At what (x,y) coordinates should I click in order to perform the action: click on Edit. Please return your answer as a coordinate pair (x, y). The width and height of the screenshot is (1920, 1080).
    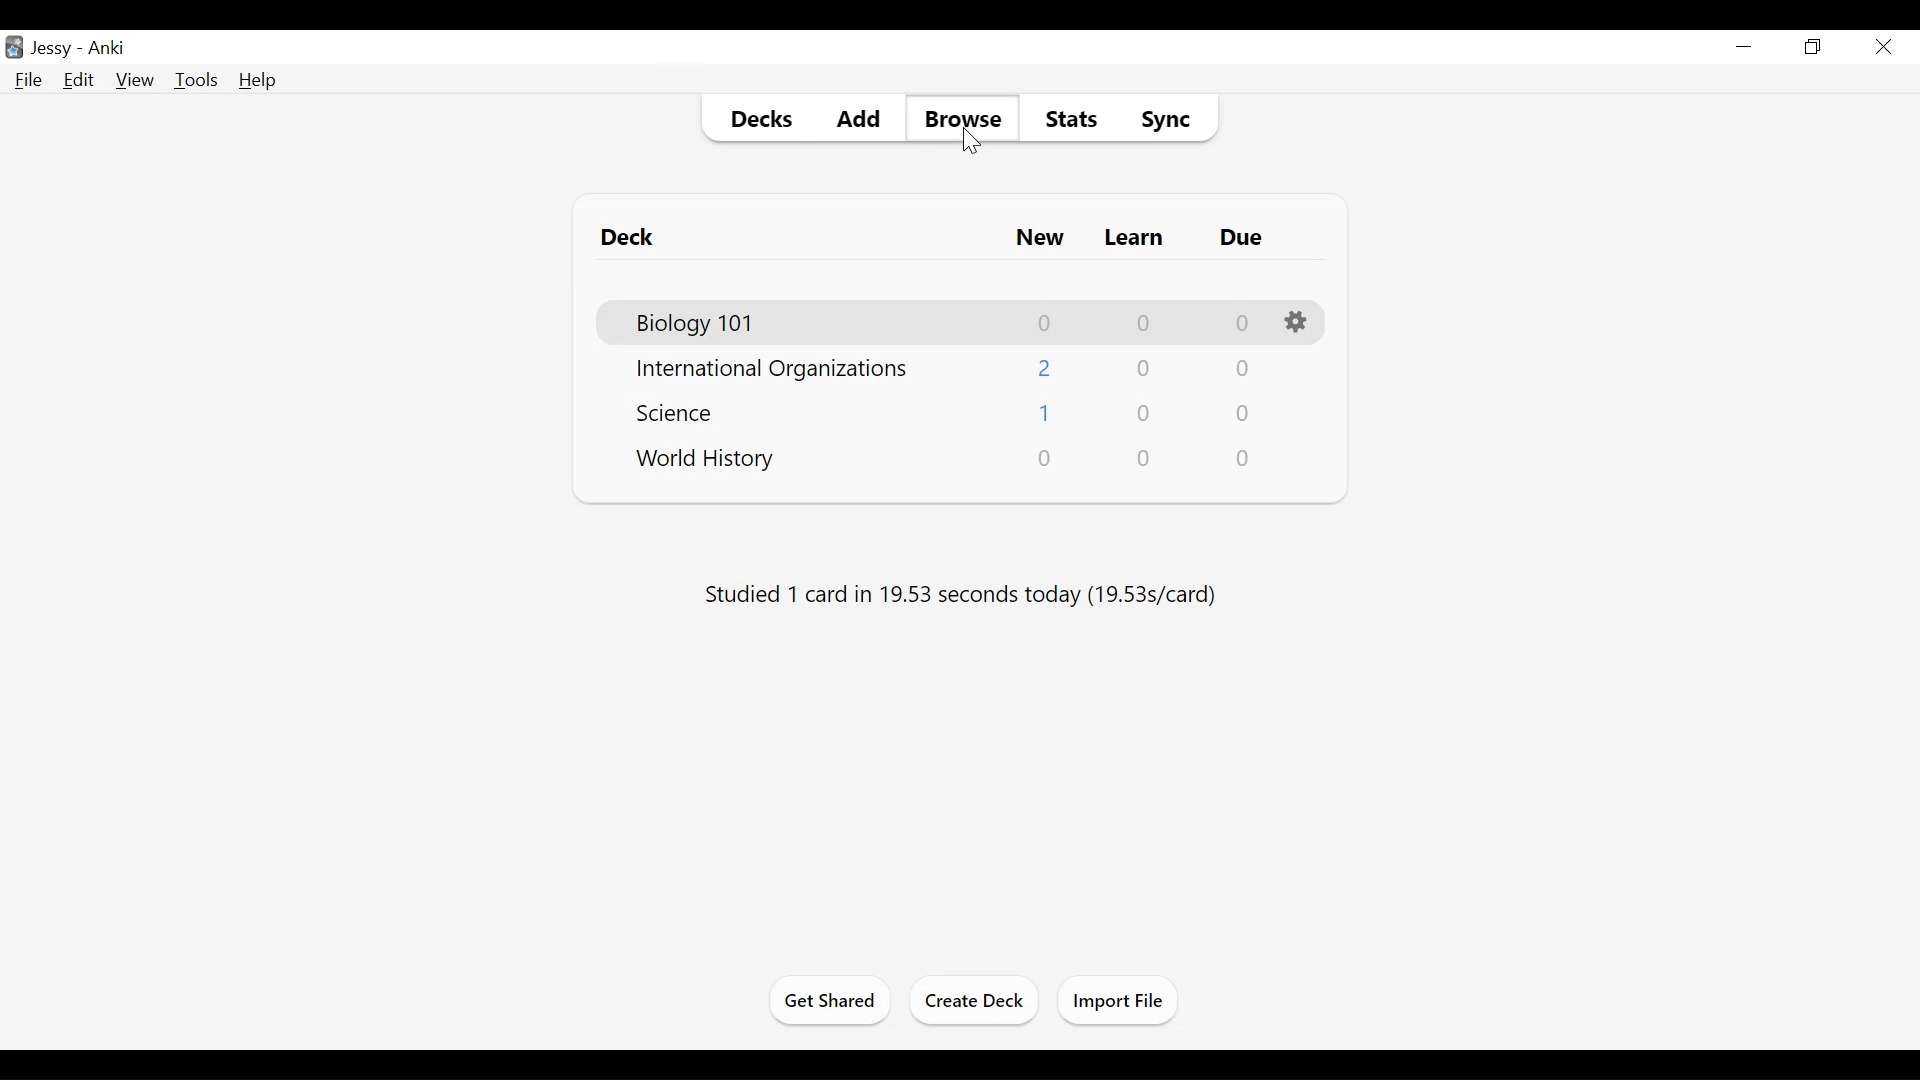
    Looking at the image, I should click on (77, 79).